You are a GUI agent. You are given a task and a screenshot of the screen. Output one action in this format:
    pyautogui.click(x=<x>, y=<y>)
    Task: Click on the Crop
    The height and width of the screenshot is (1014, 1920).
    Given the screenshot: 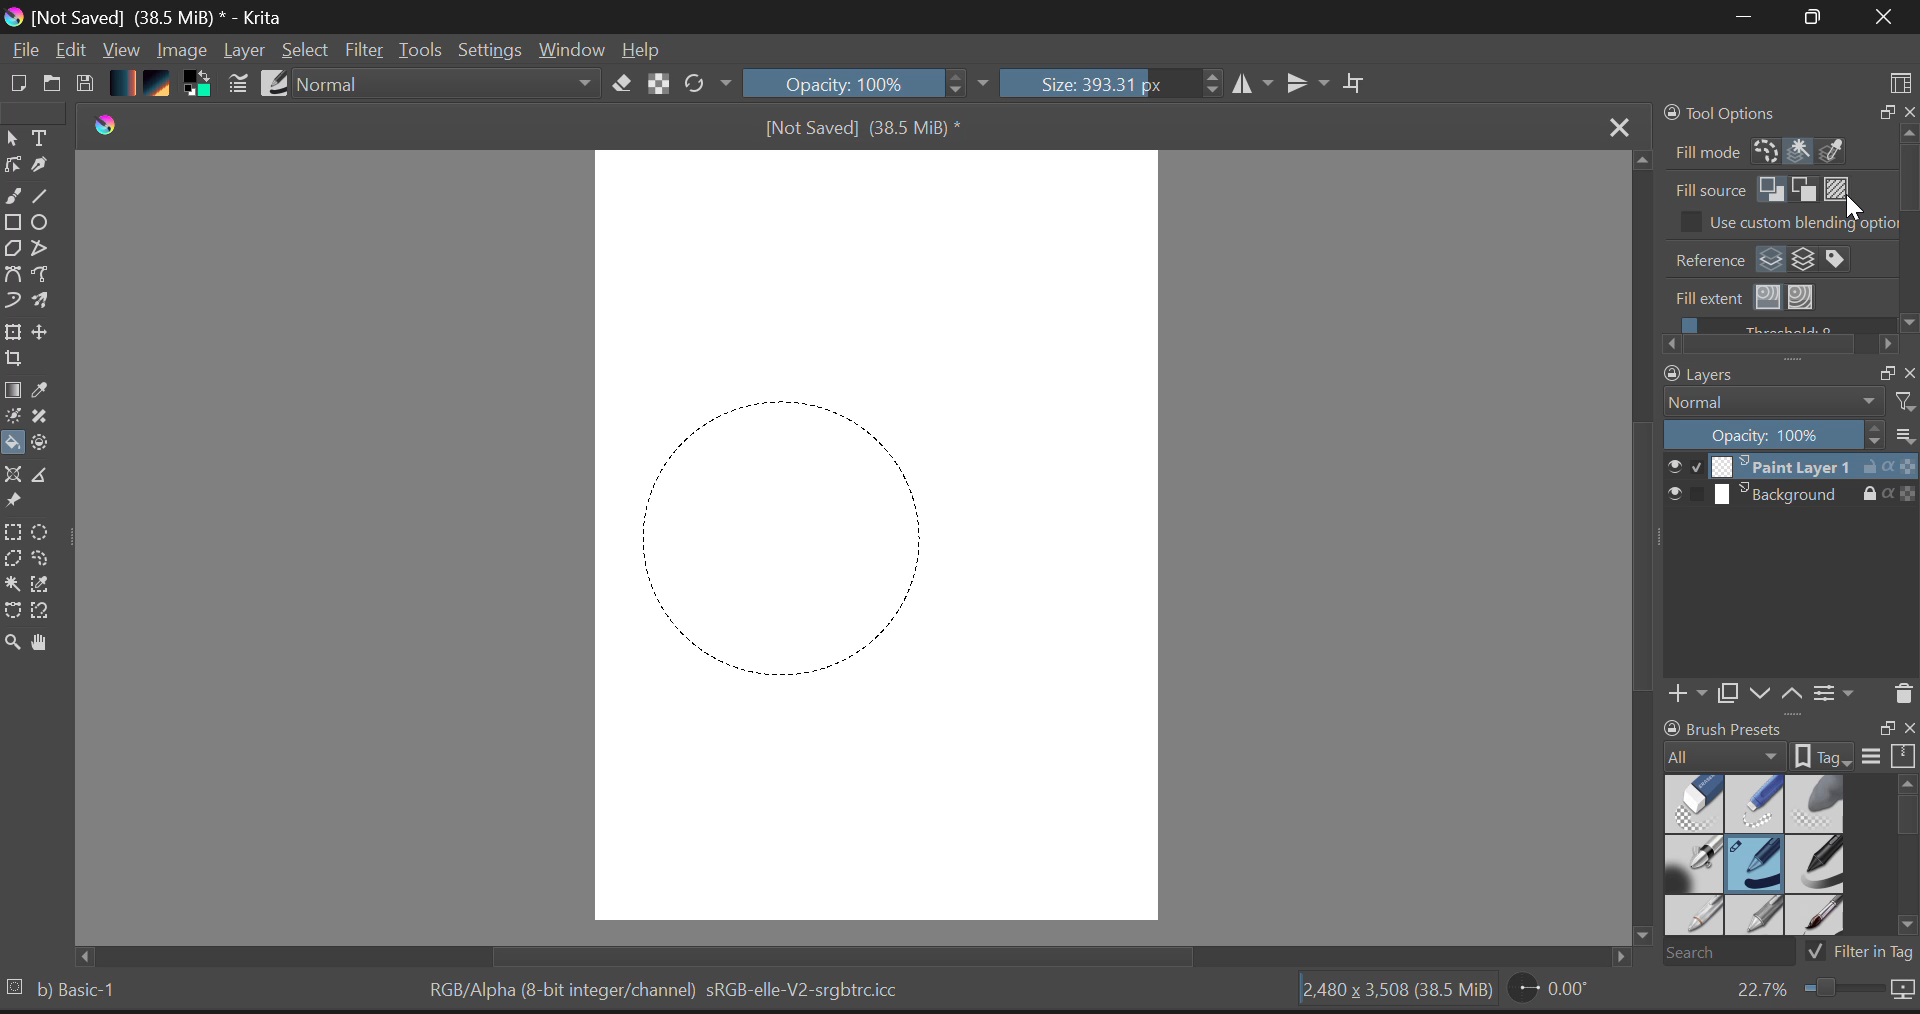 What is the action you would take?
    pyautogui.click(x=1355, y=84)
    